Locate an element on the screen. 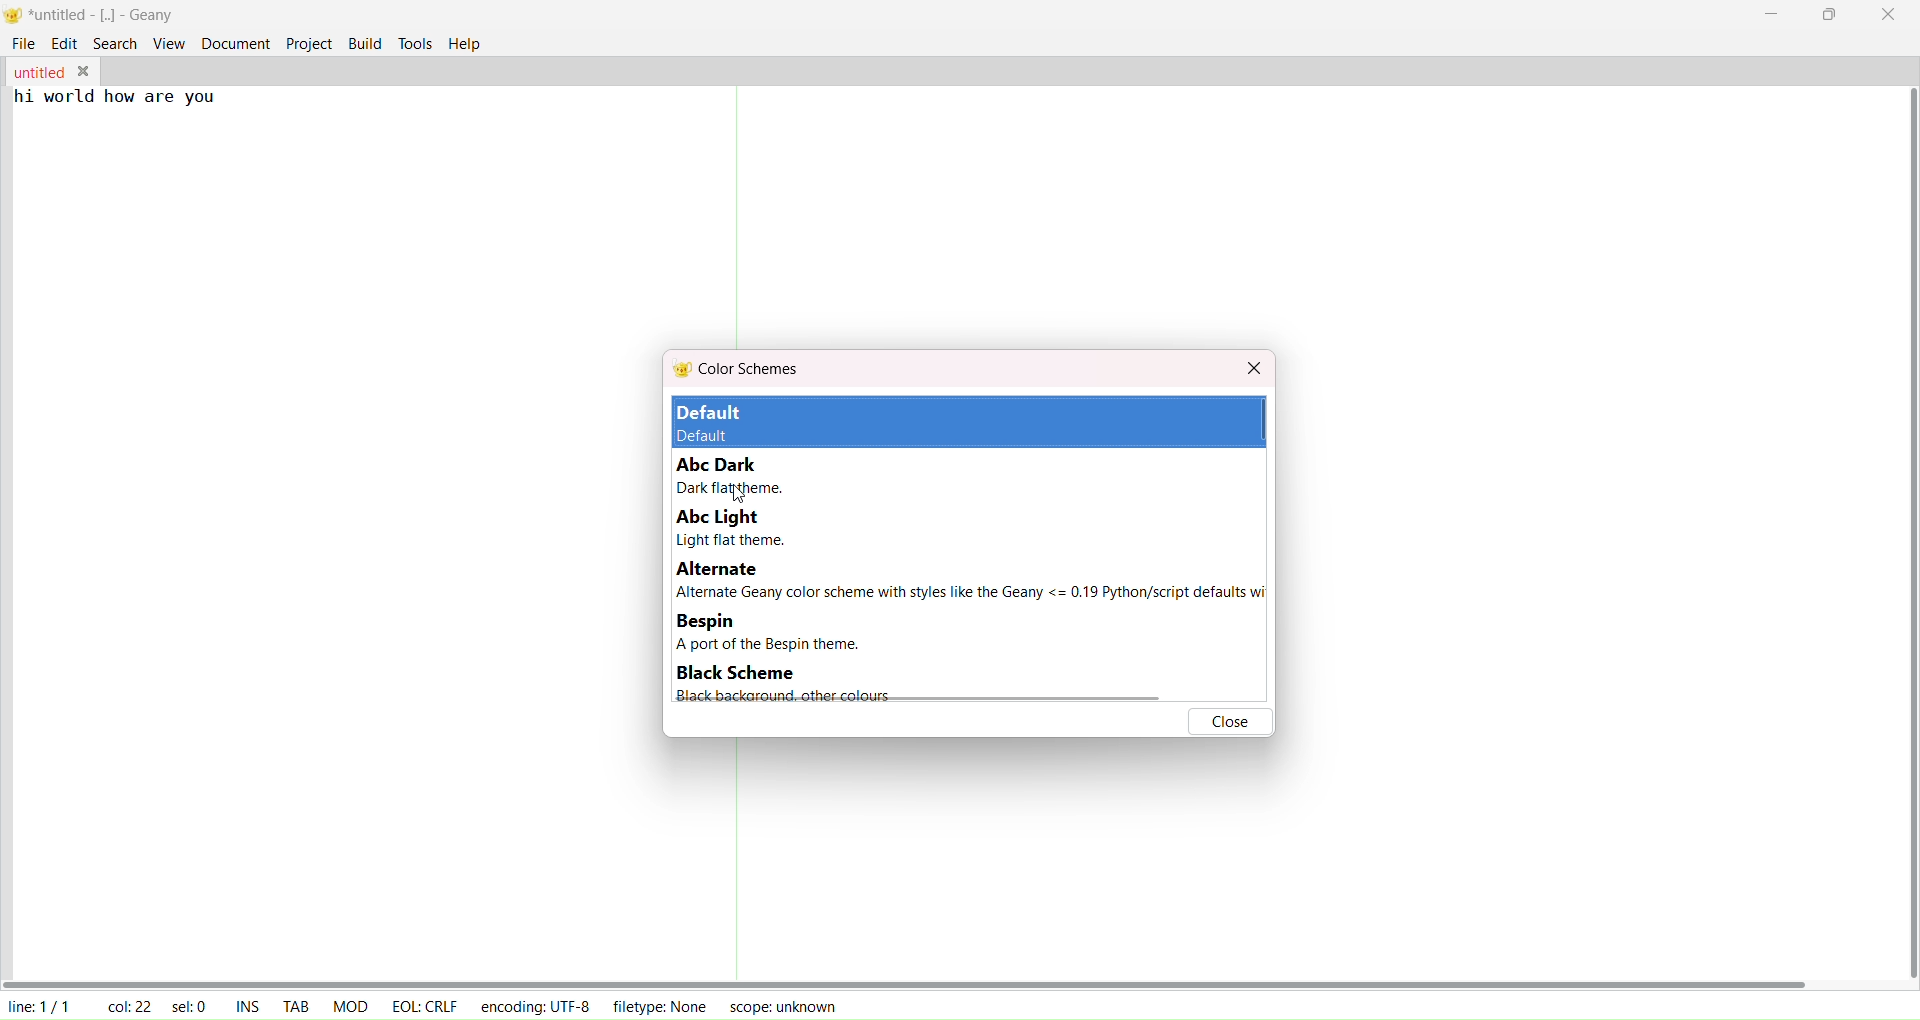 The height and width of the screenshot is (1020, 1920). bespin is located at coordinates (708, 622).